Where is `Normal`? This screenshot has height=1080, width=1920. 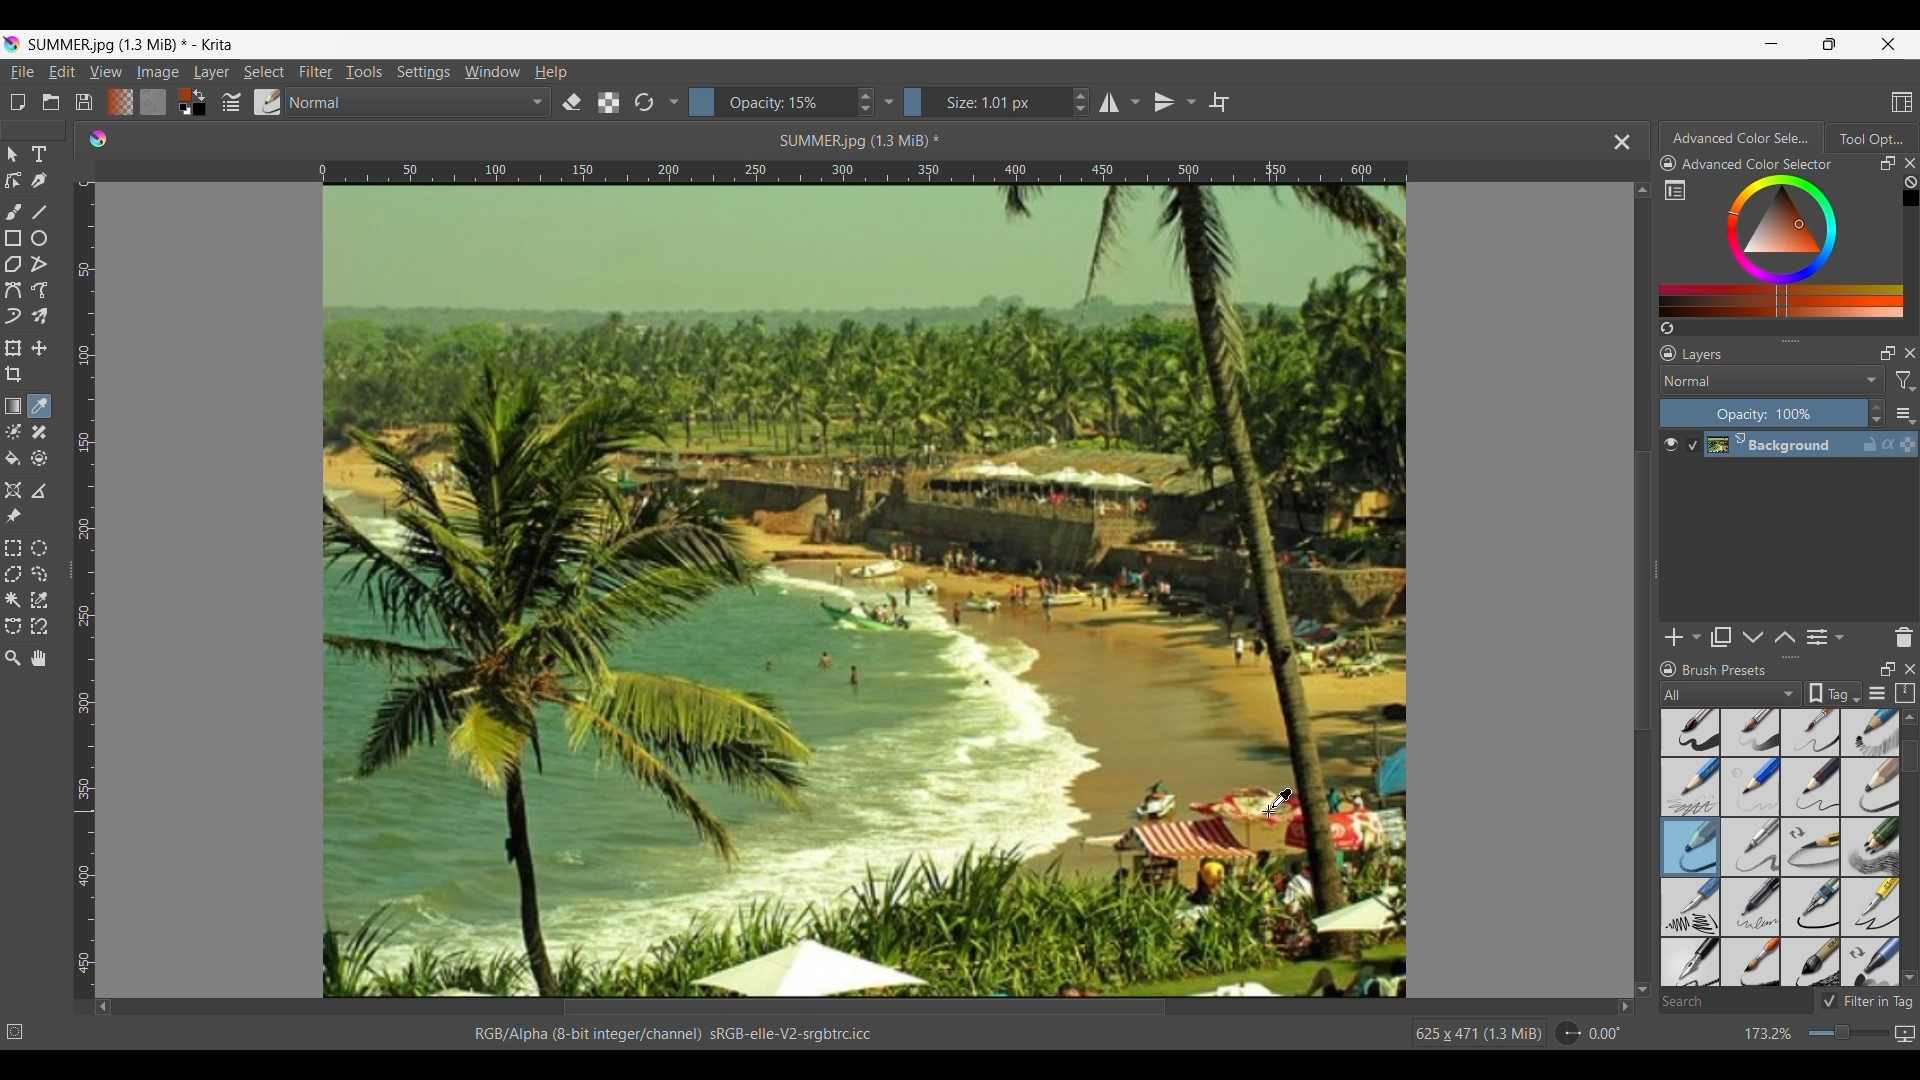 Normal is located at coordinates (420, 102).